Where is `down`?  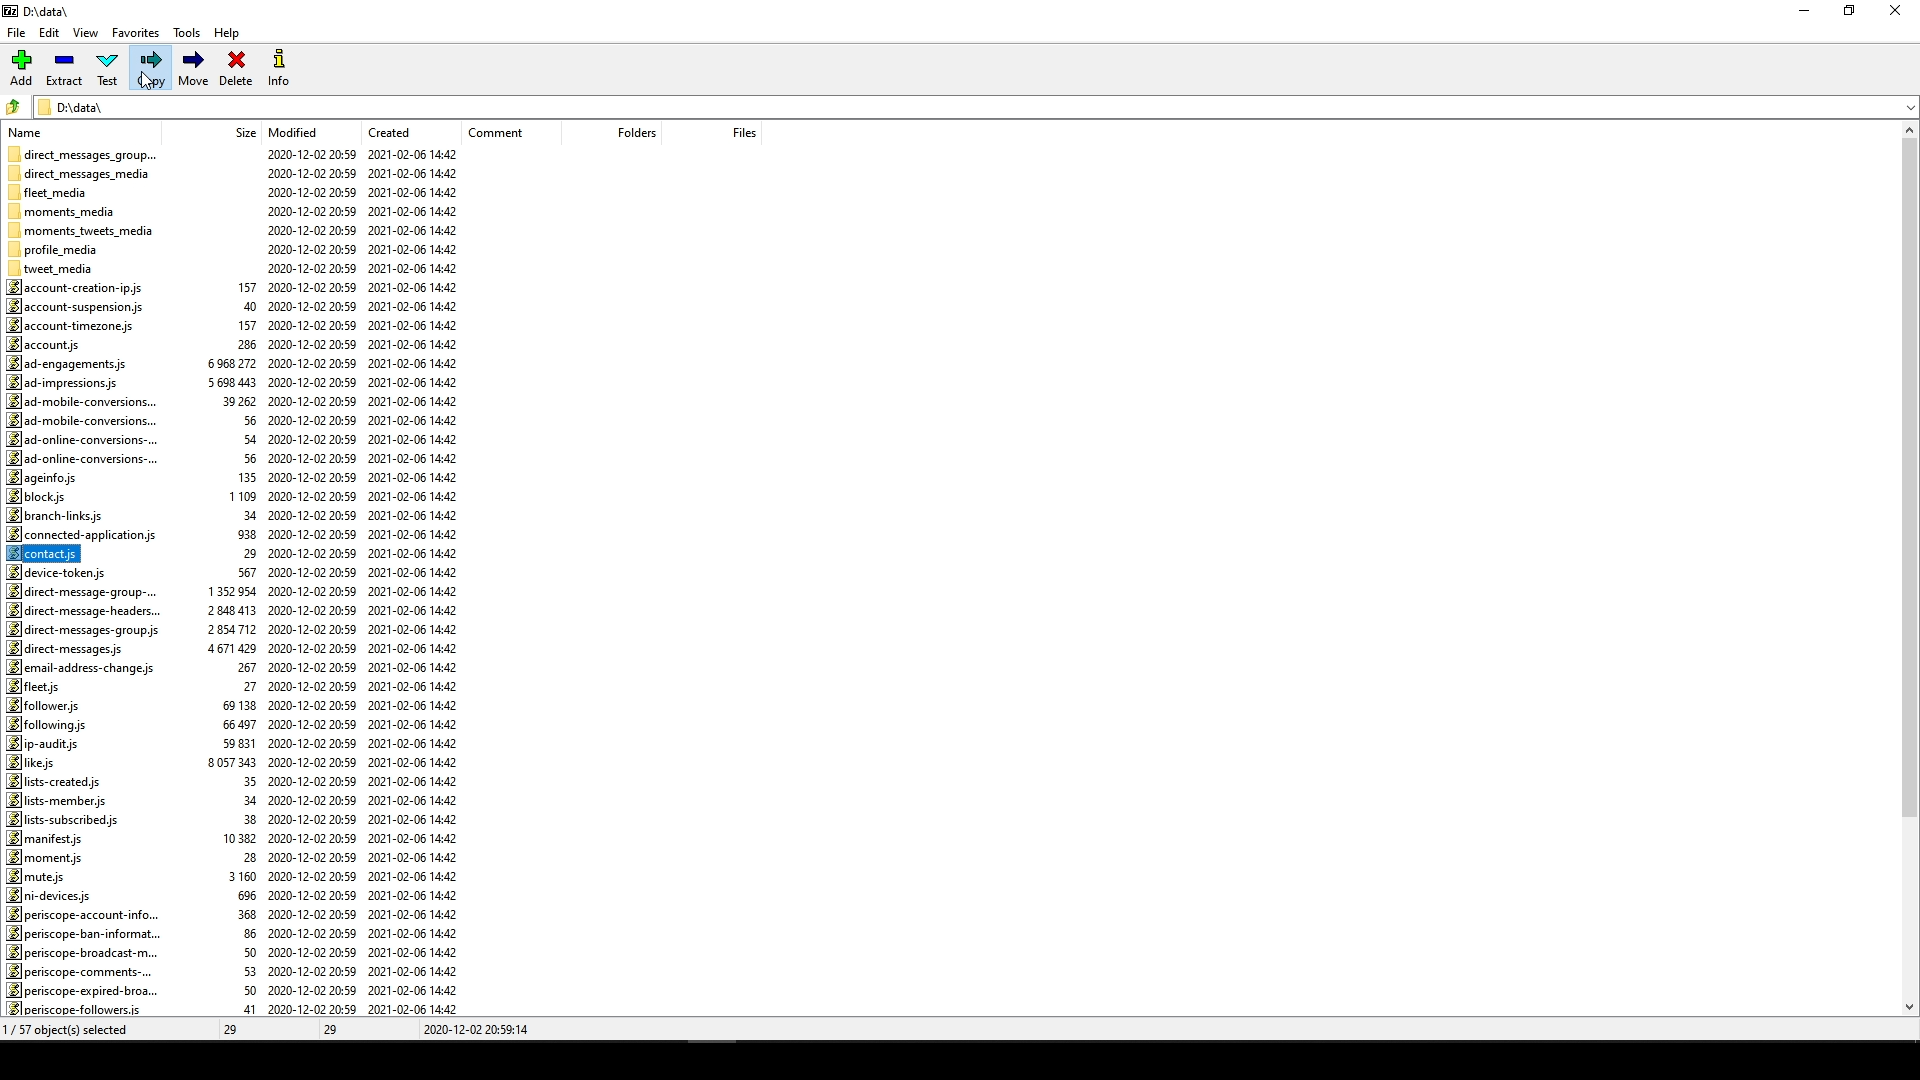
down is located at coordinates (1892, 114).